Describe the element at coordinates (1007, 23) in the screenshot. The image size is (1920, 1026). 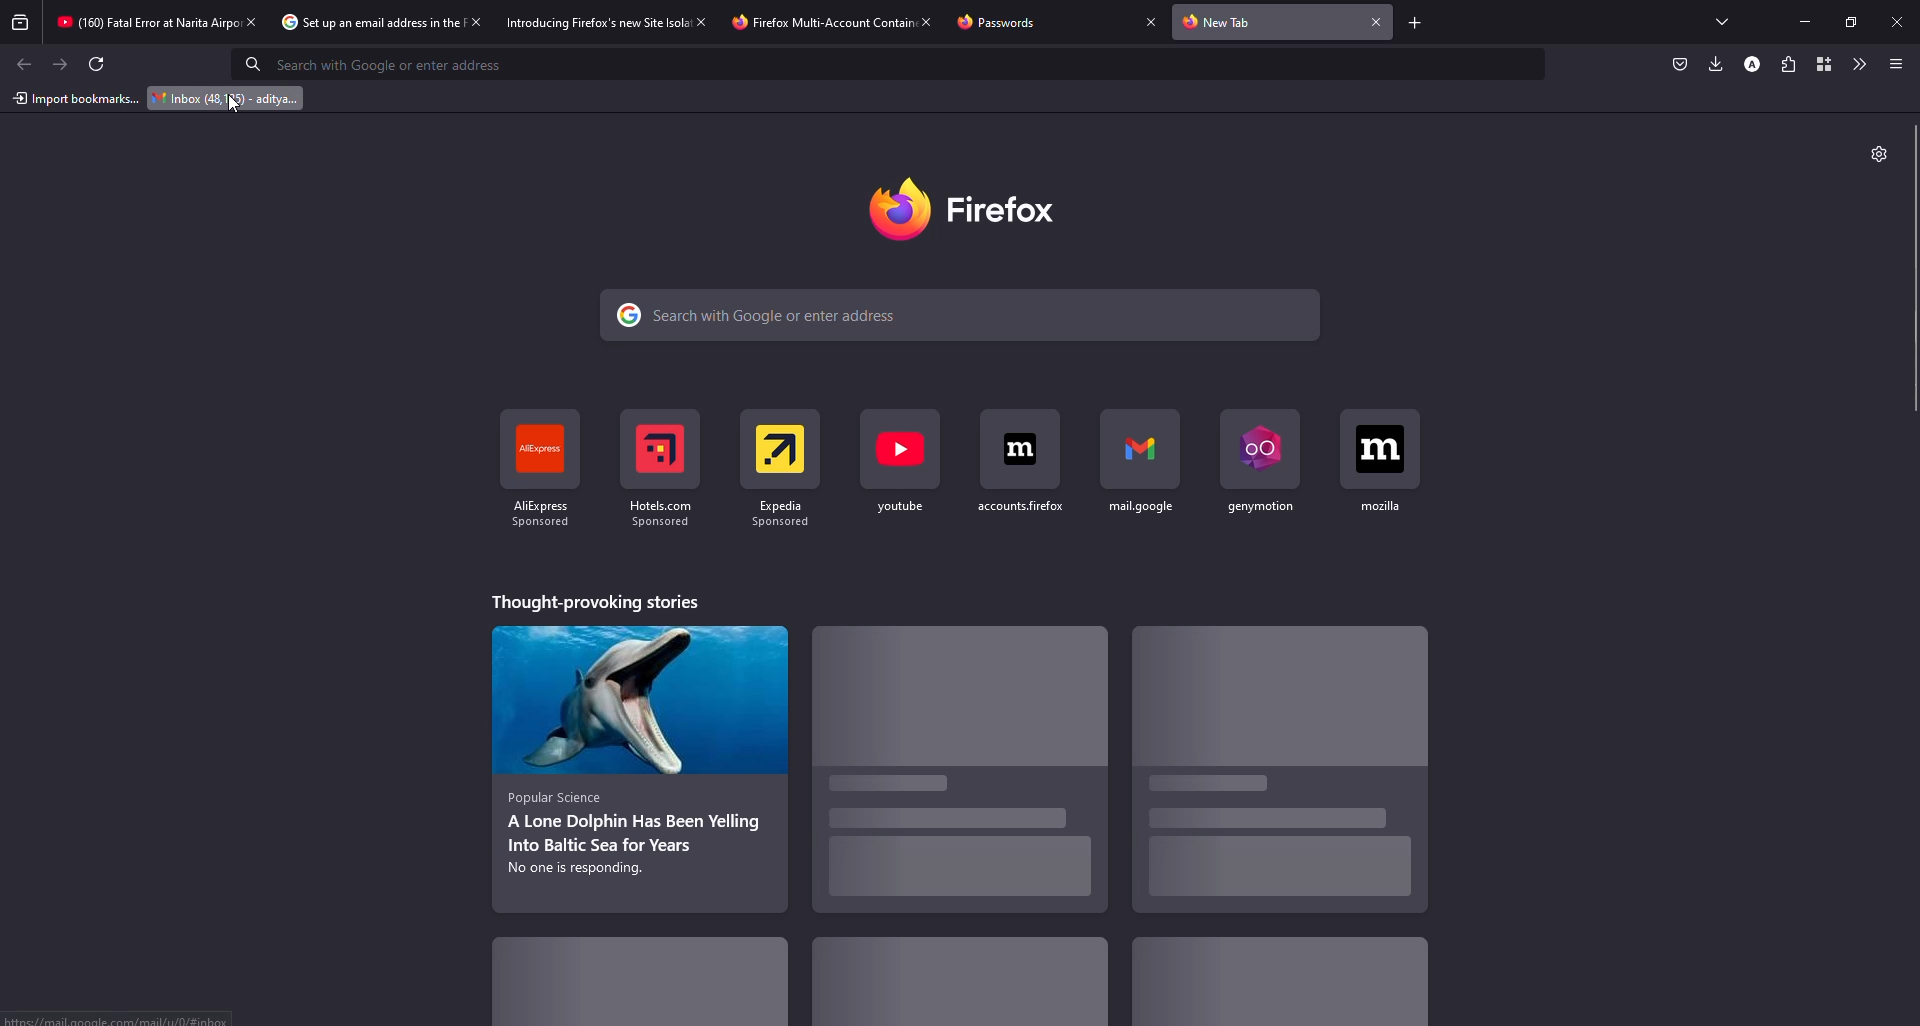
I see `Passwords` at that location.